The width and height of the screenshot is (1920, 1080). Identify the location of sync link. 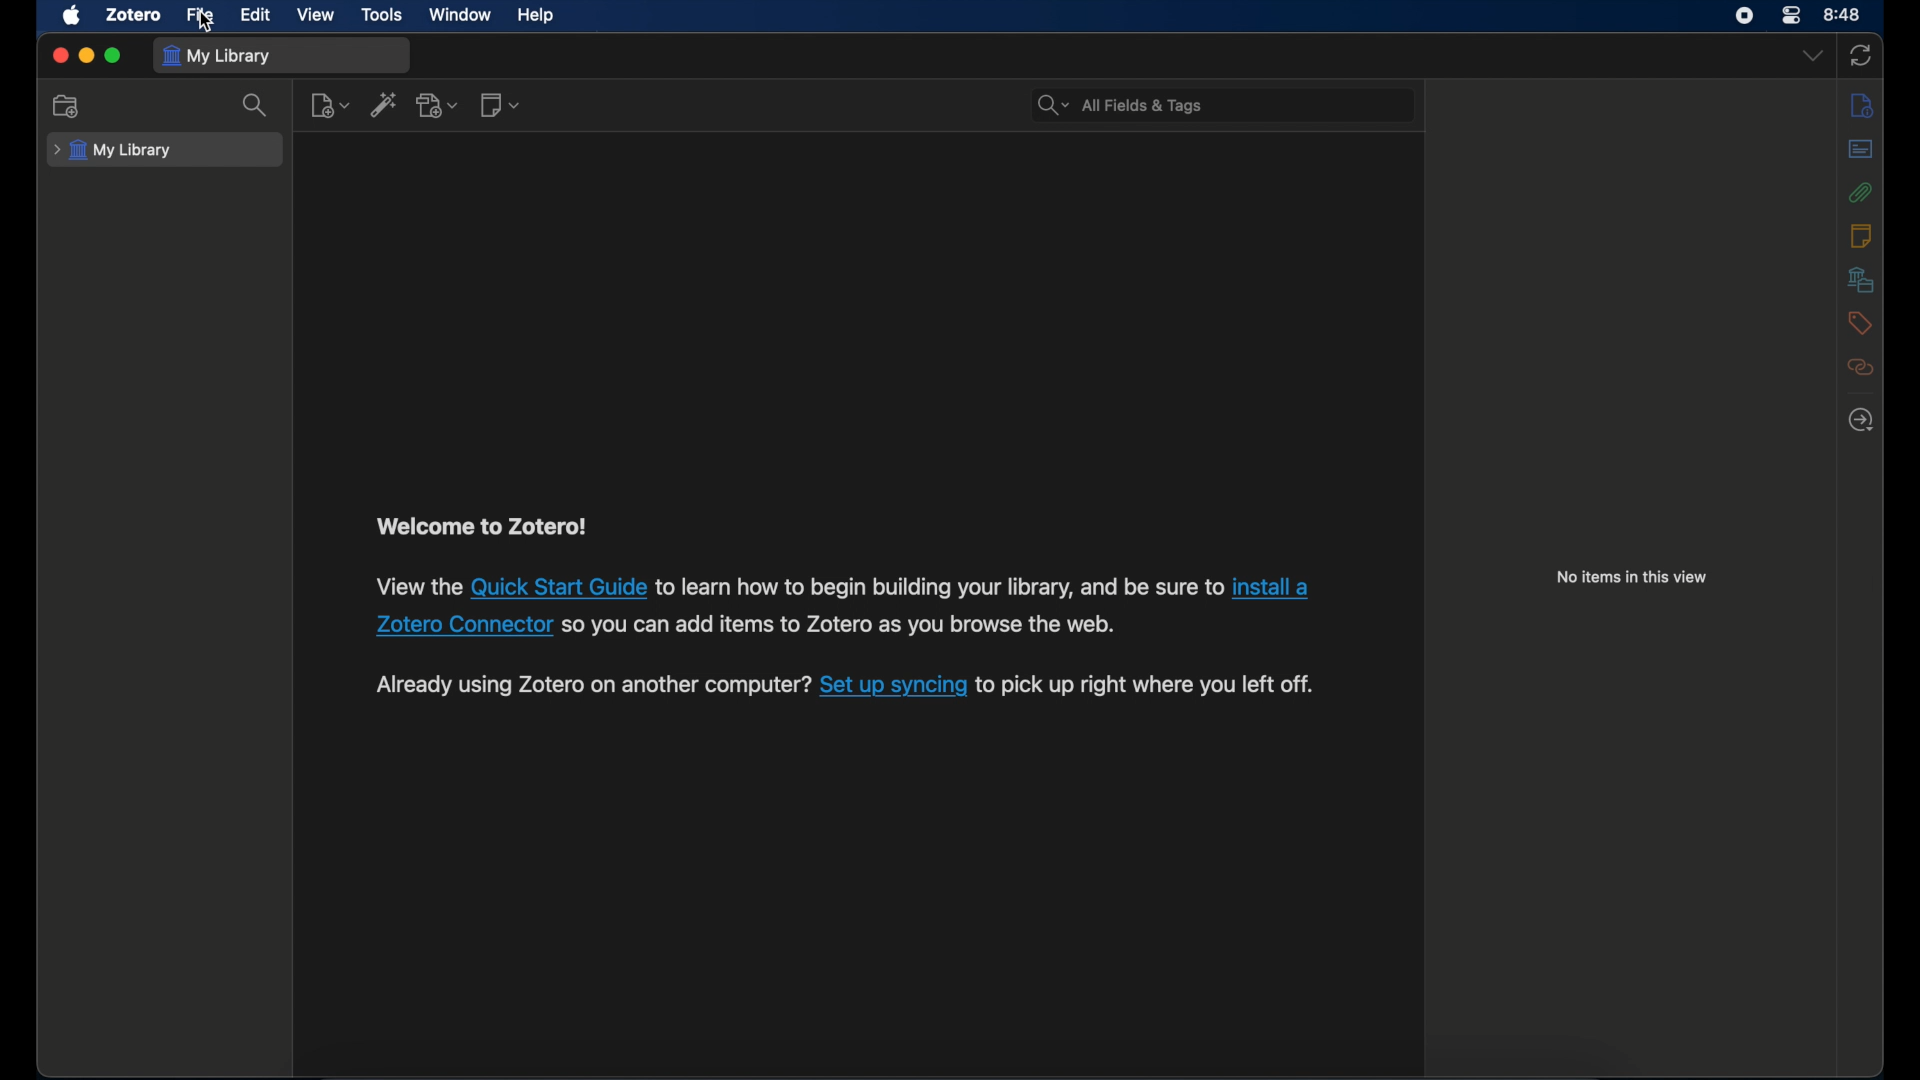
(893, 687).